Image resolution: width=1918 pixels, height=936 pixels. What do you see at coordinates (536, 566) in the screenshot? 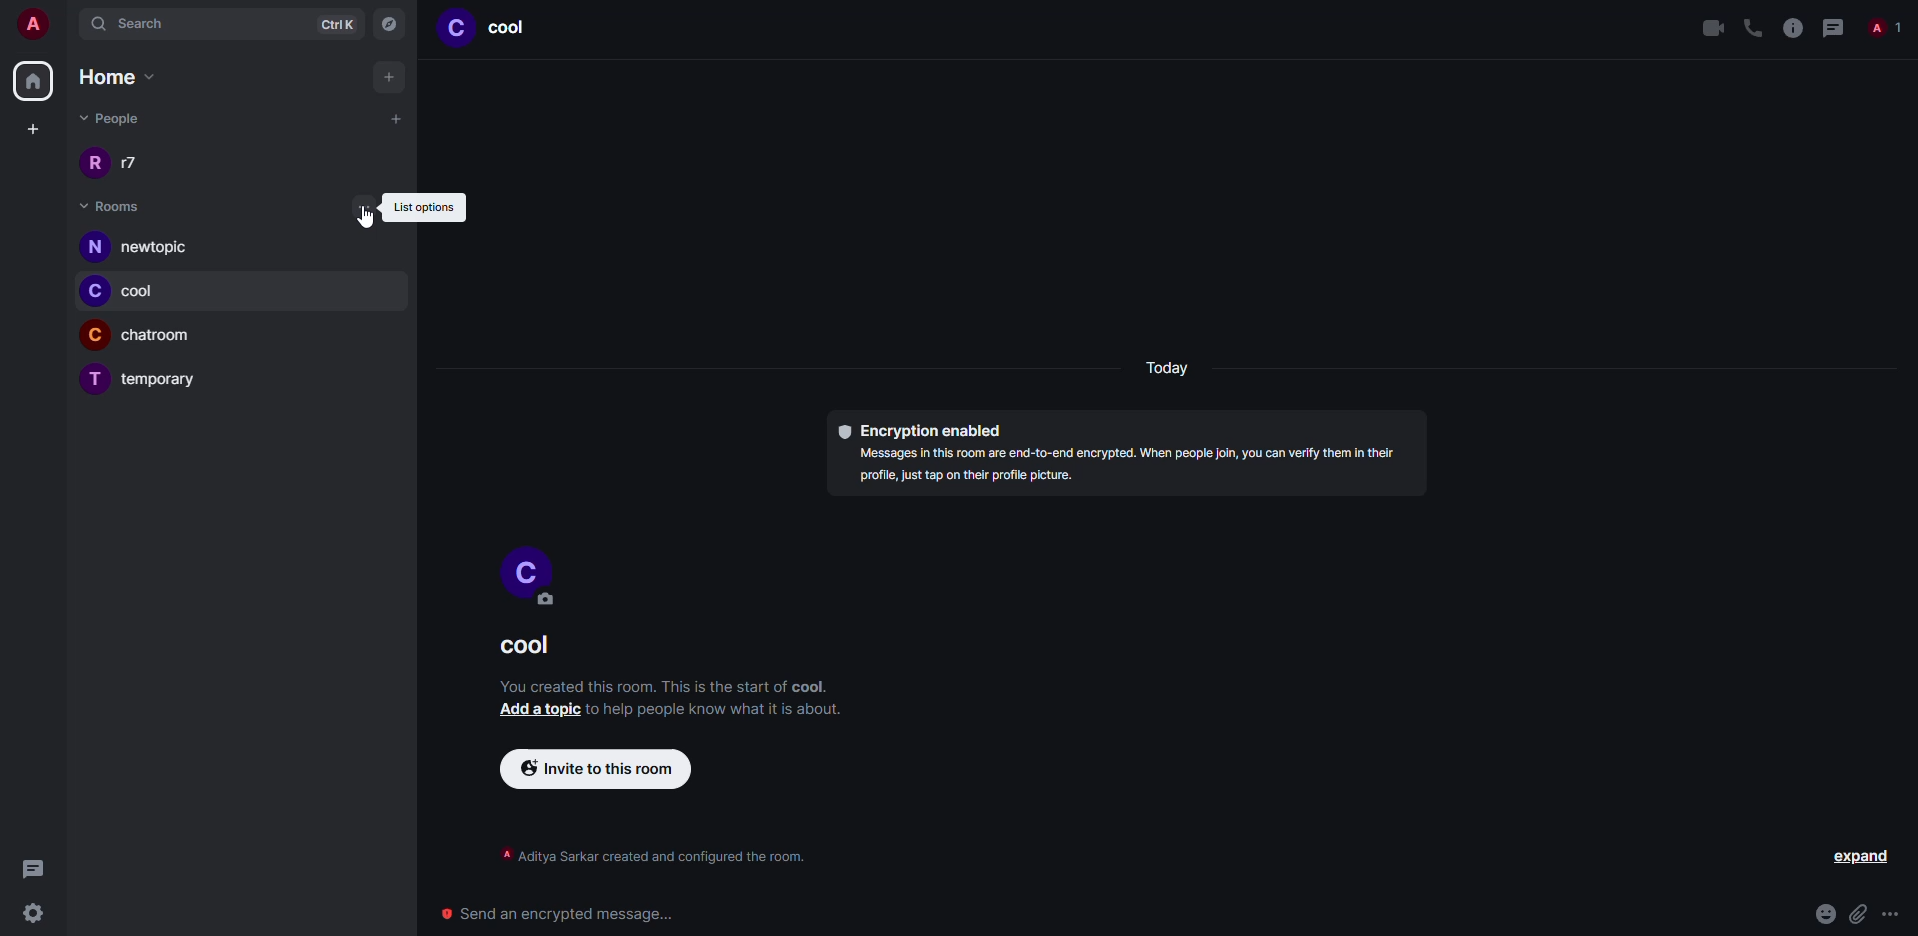
I see `profile` at bounding box center [536, 566].